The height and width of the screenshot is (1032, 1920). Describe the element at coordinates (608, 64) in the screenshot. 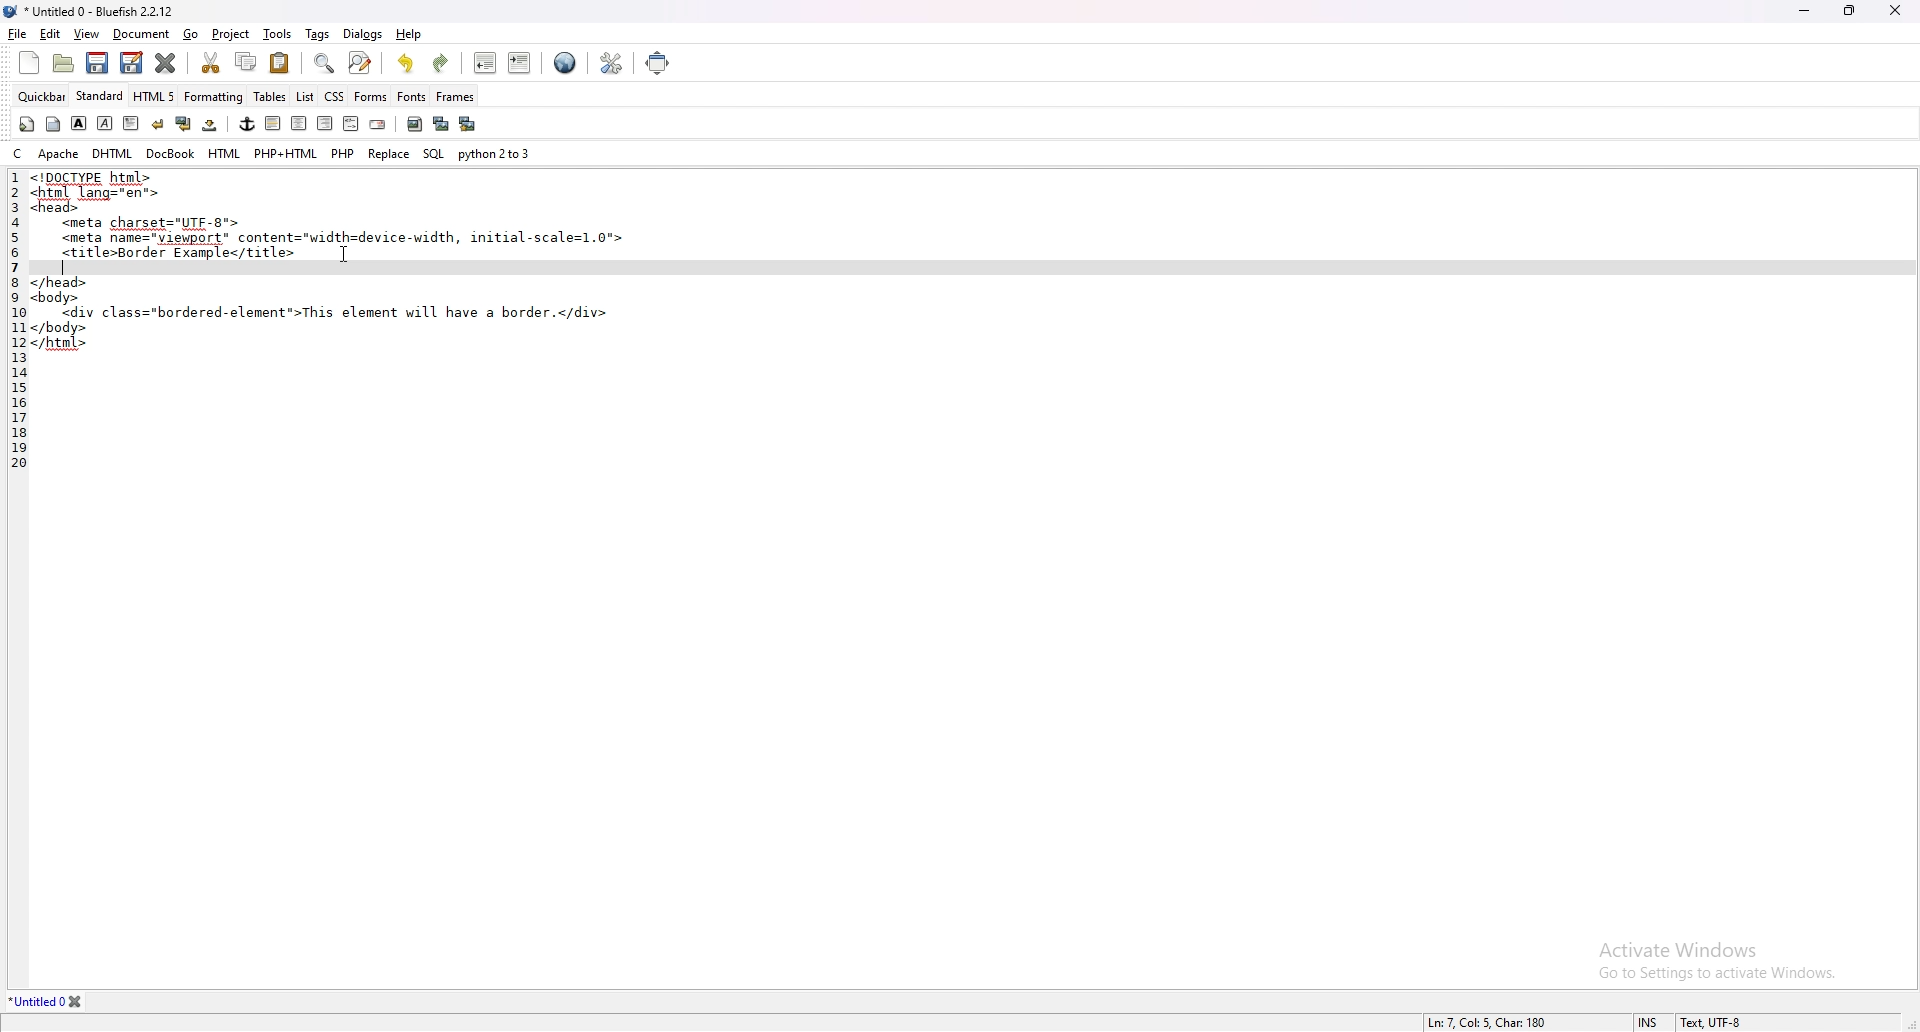

I see `edit preference` at that location.